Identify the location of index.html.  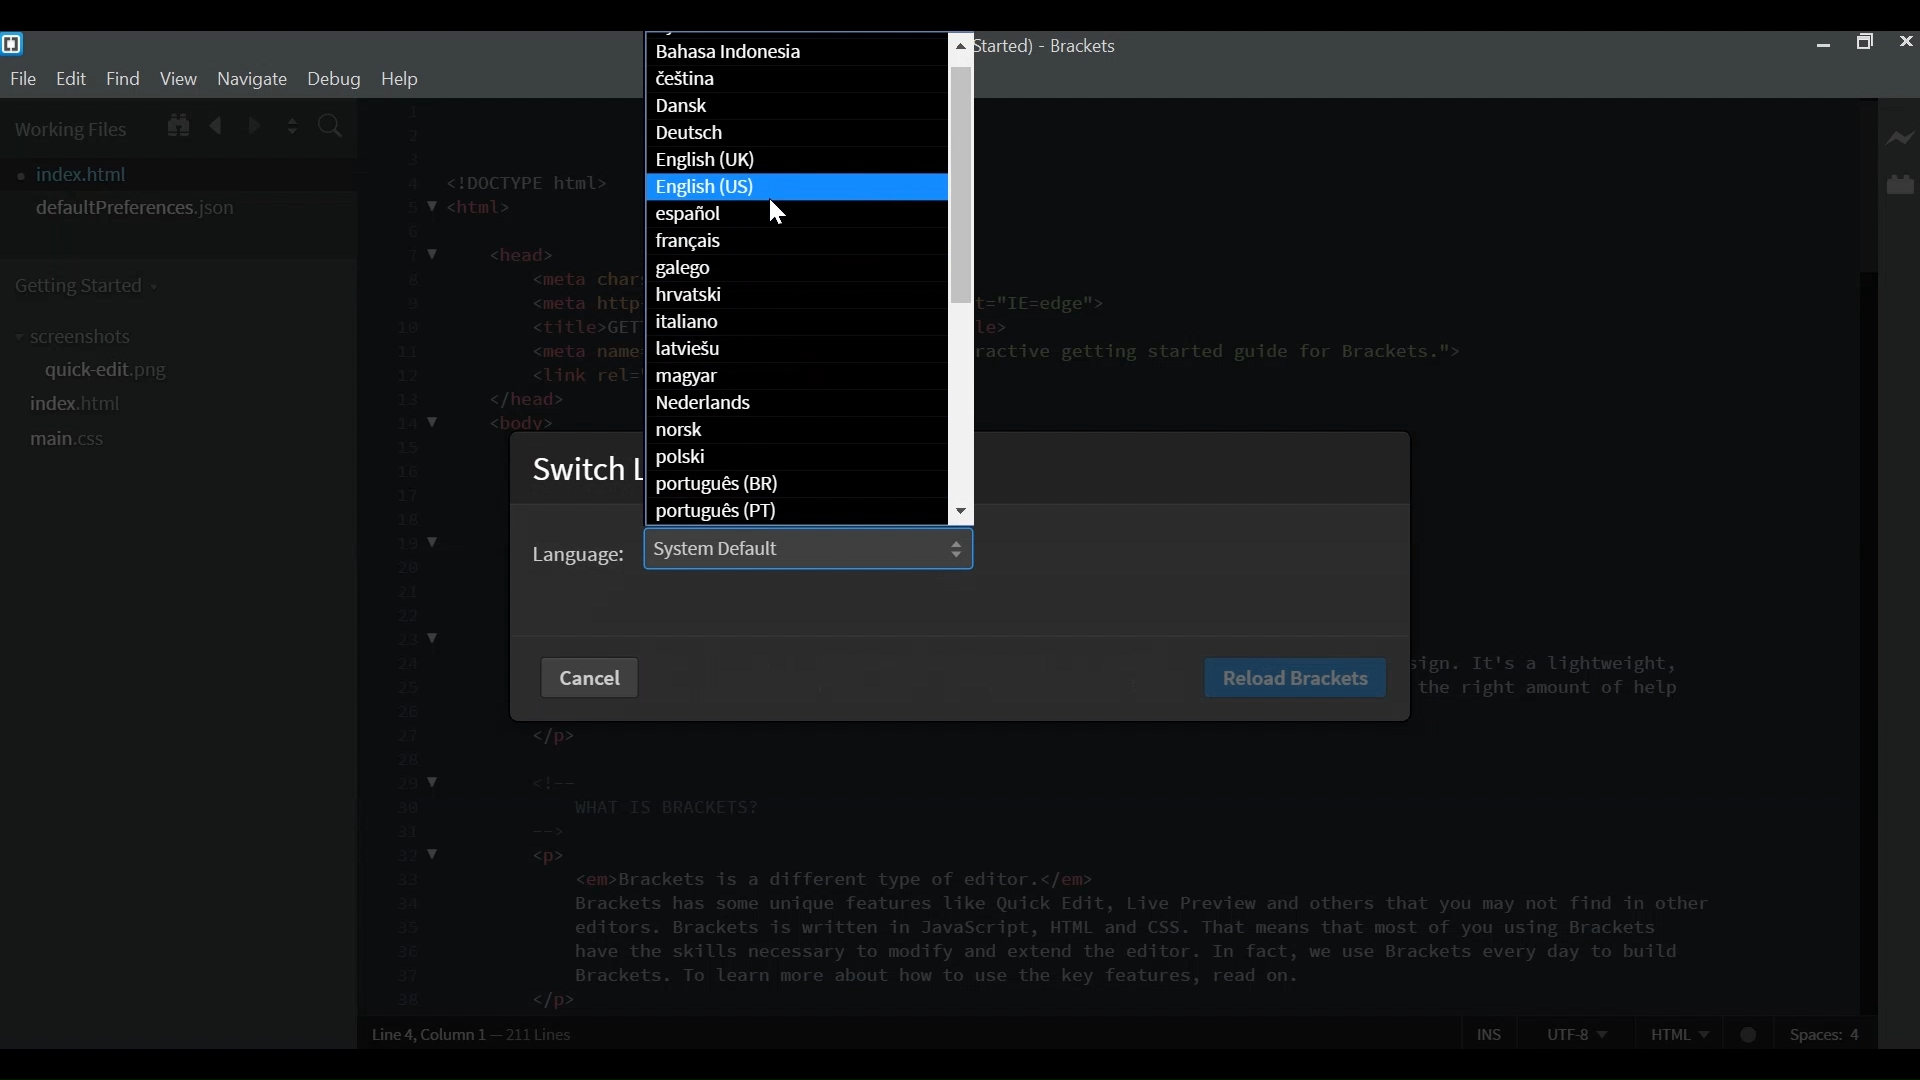
(79, 403).